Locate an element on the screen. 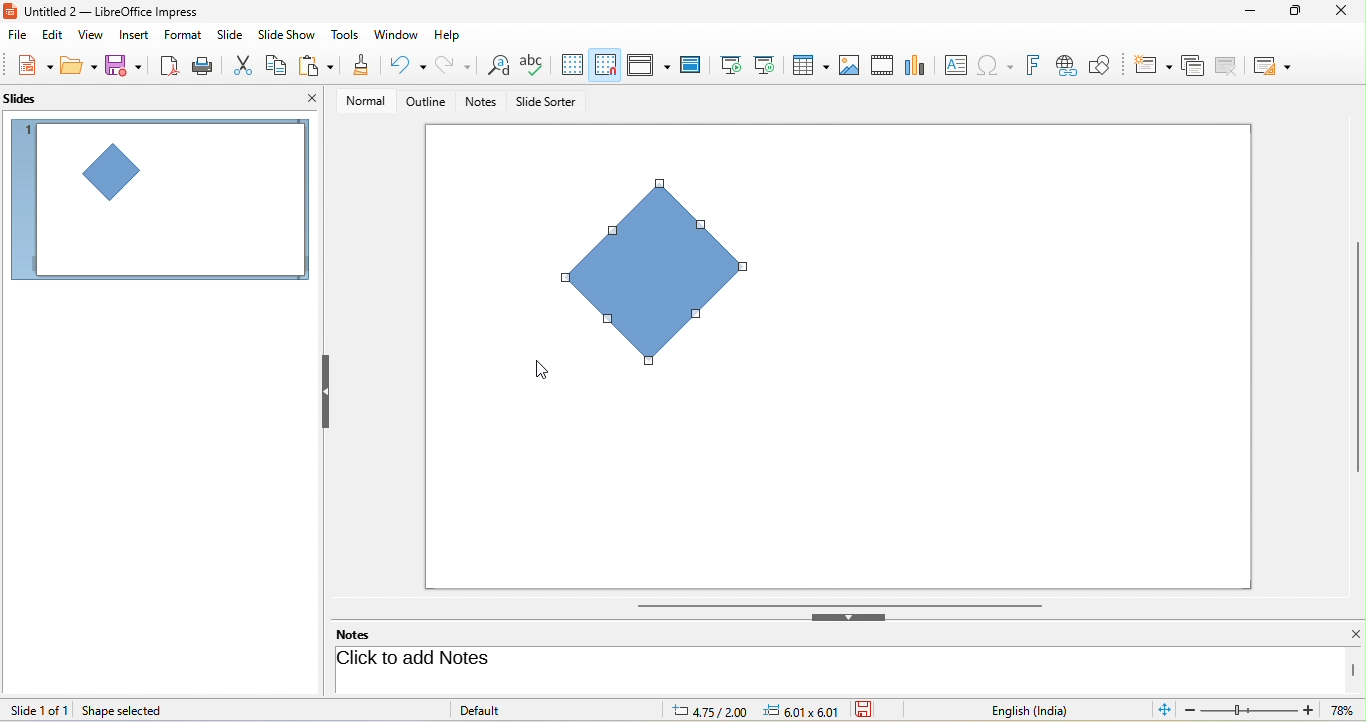 Image resolution: width=1366 pixels, height=722 pixels. slide 1 of 1 is located at coordinates (40, 709).